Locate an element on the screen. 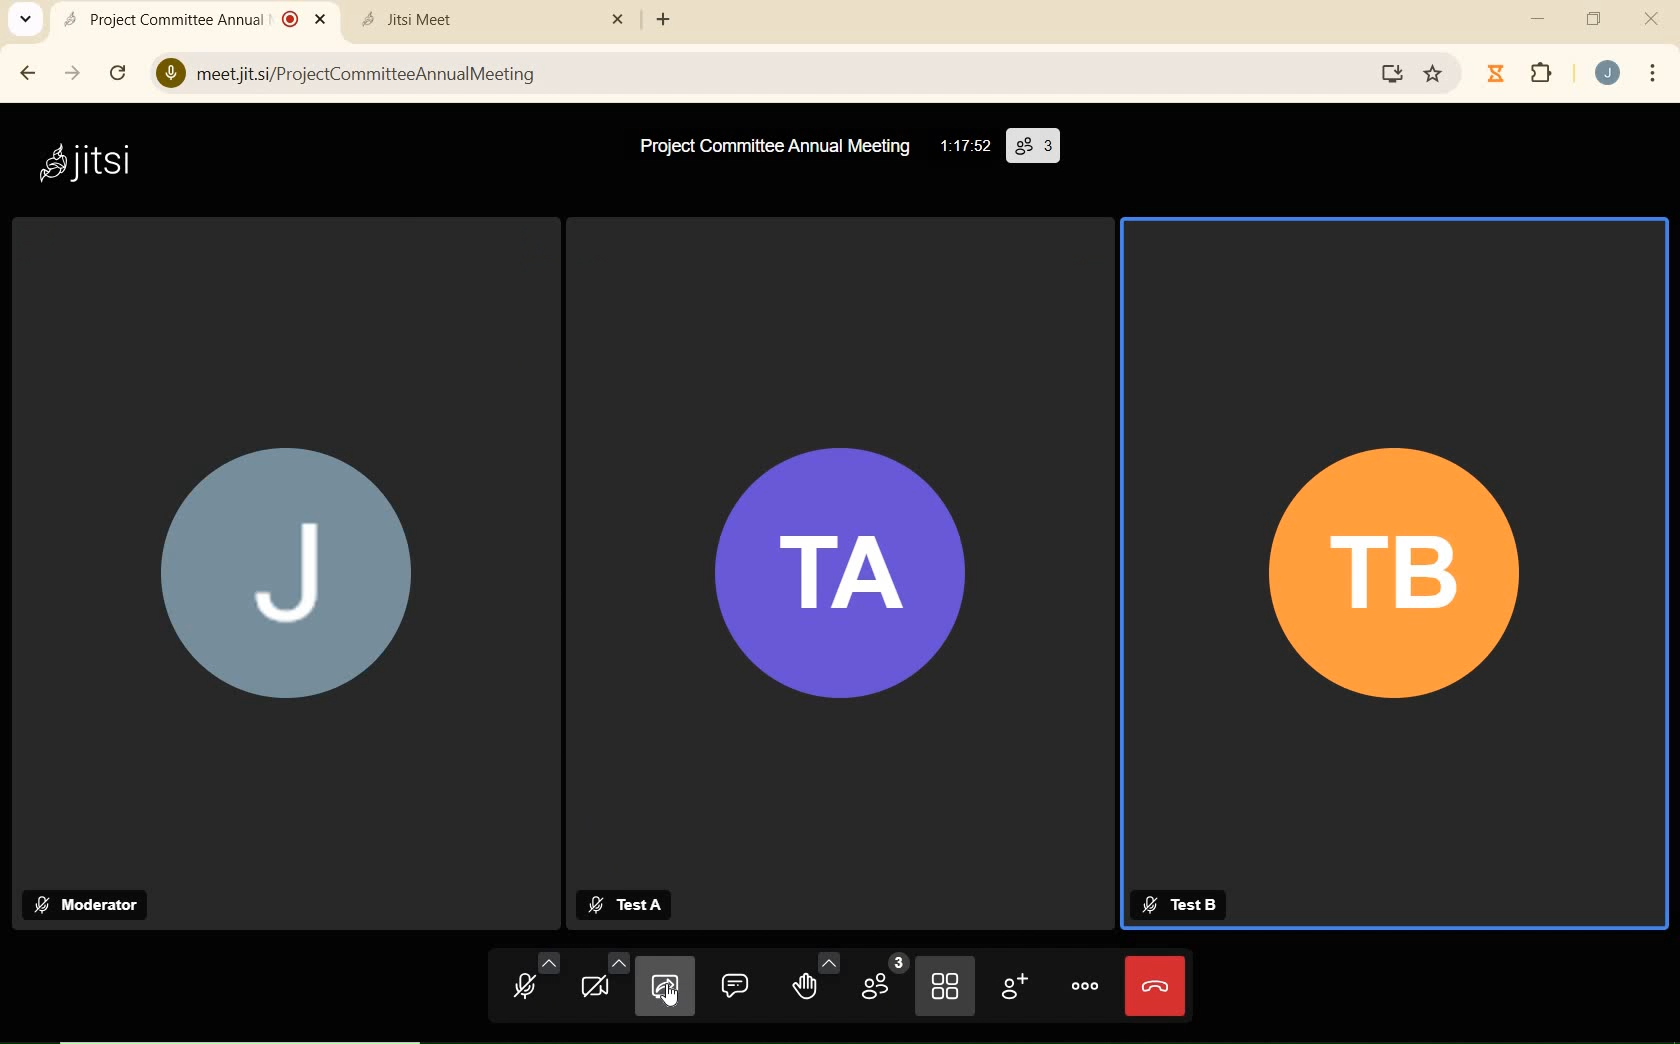 The image size is (1680, 1044). J is located at coordinates (282, 569).